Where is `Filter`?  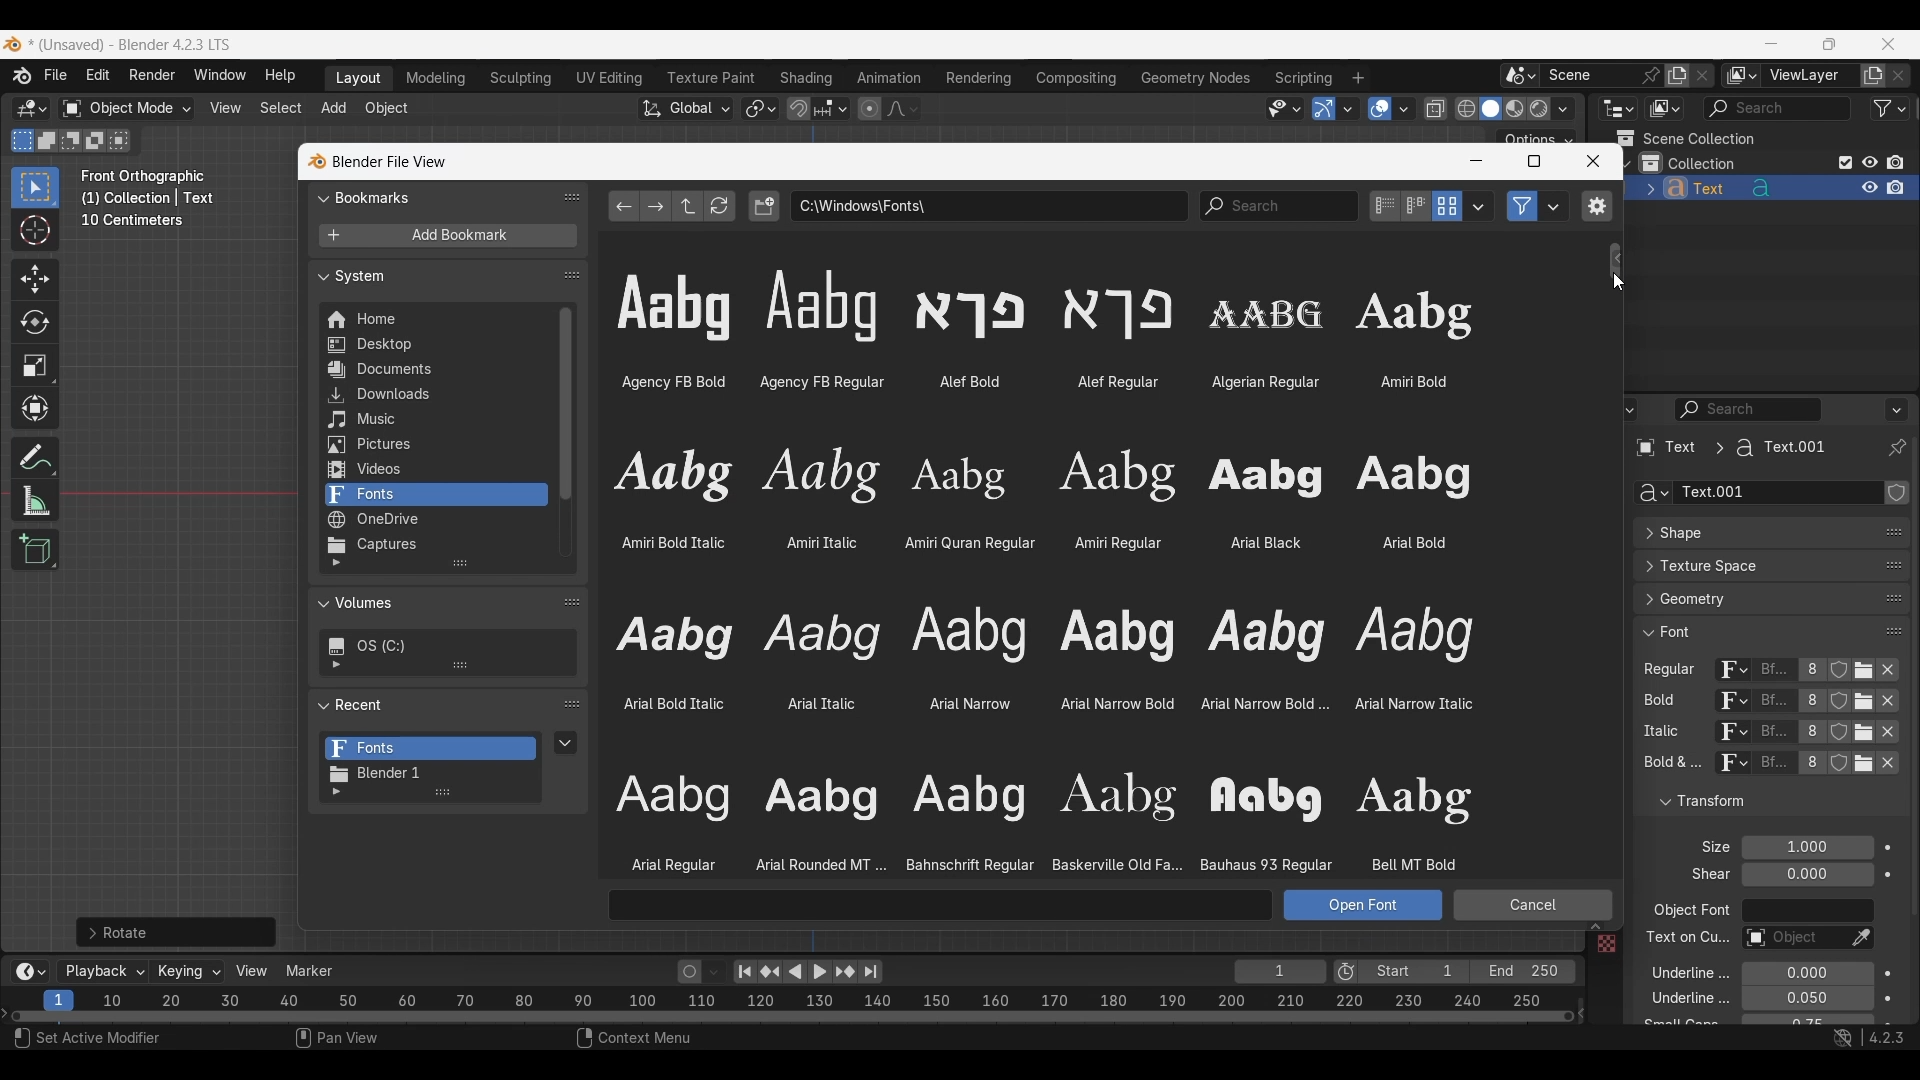 Filter is located at coordinates (1890, 108).